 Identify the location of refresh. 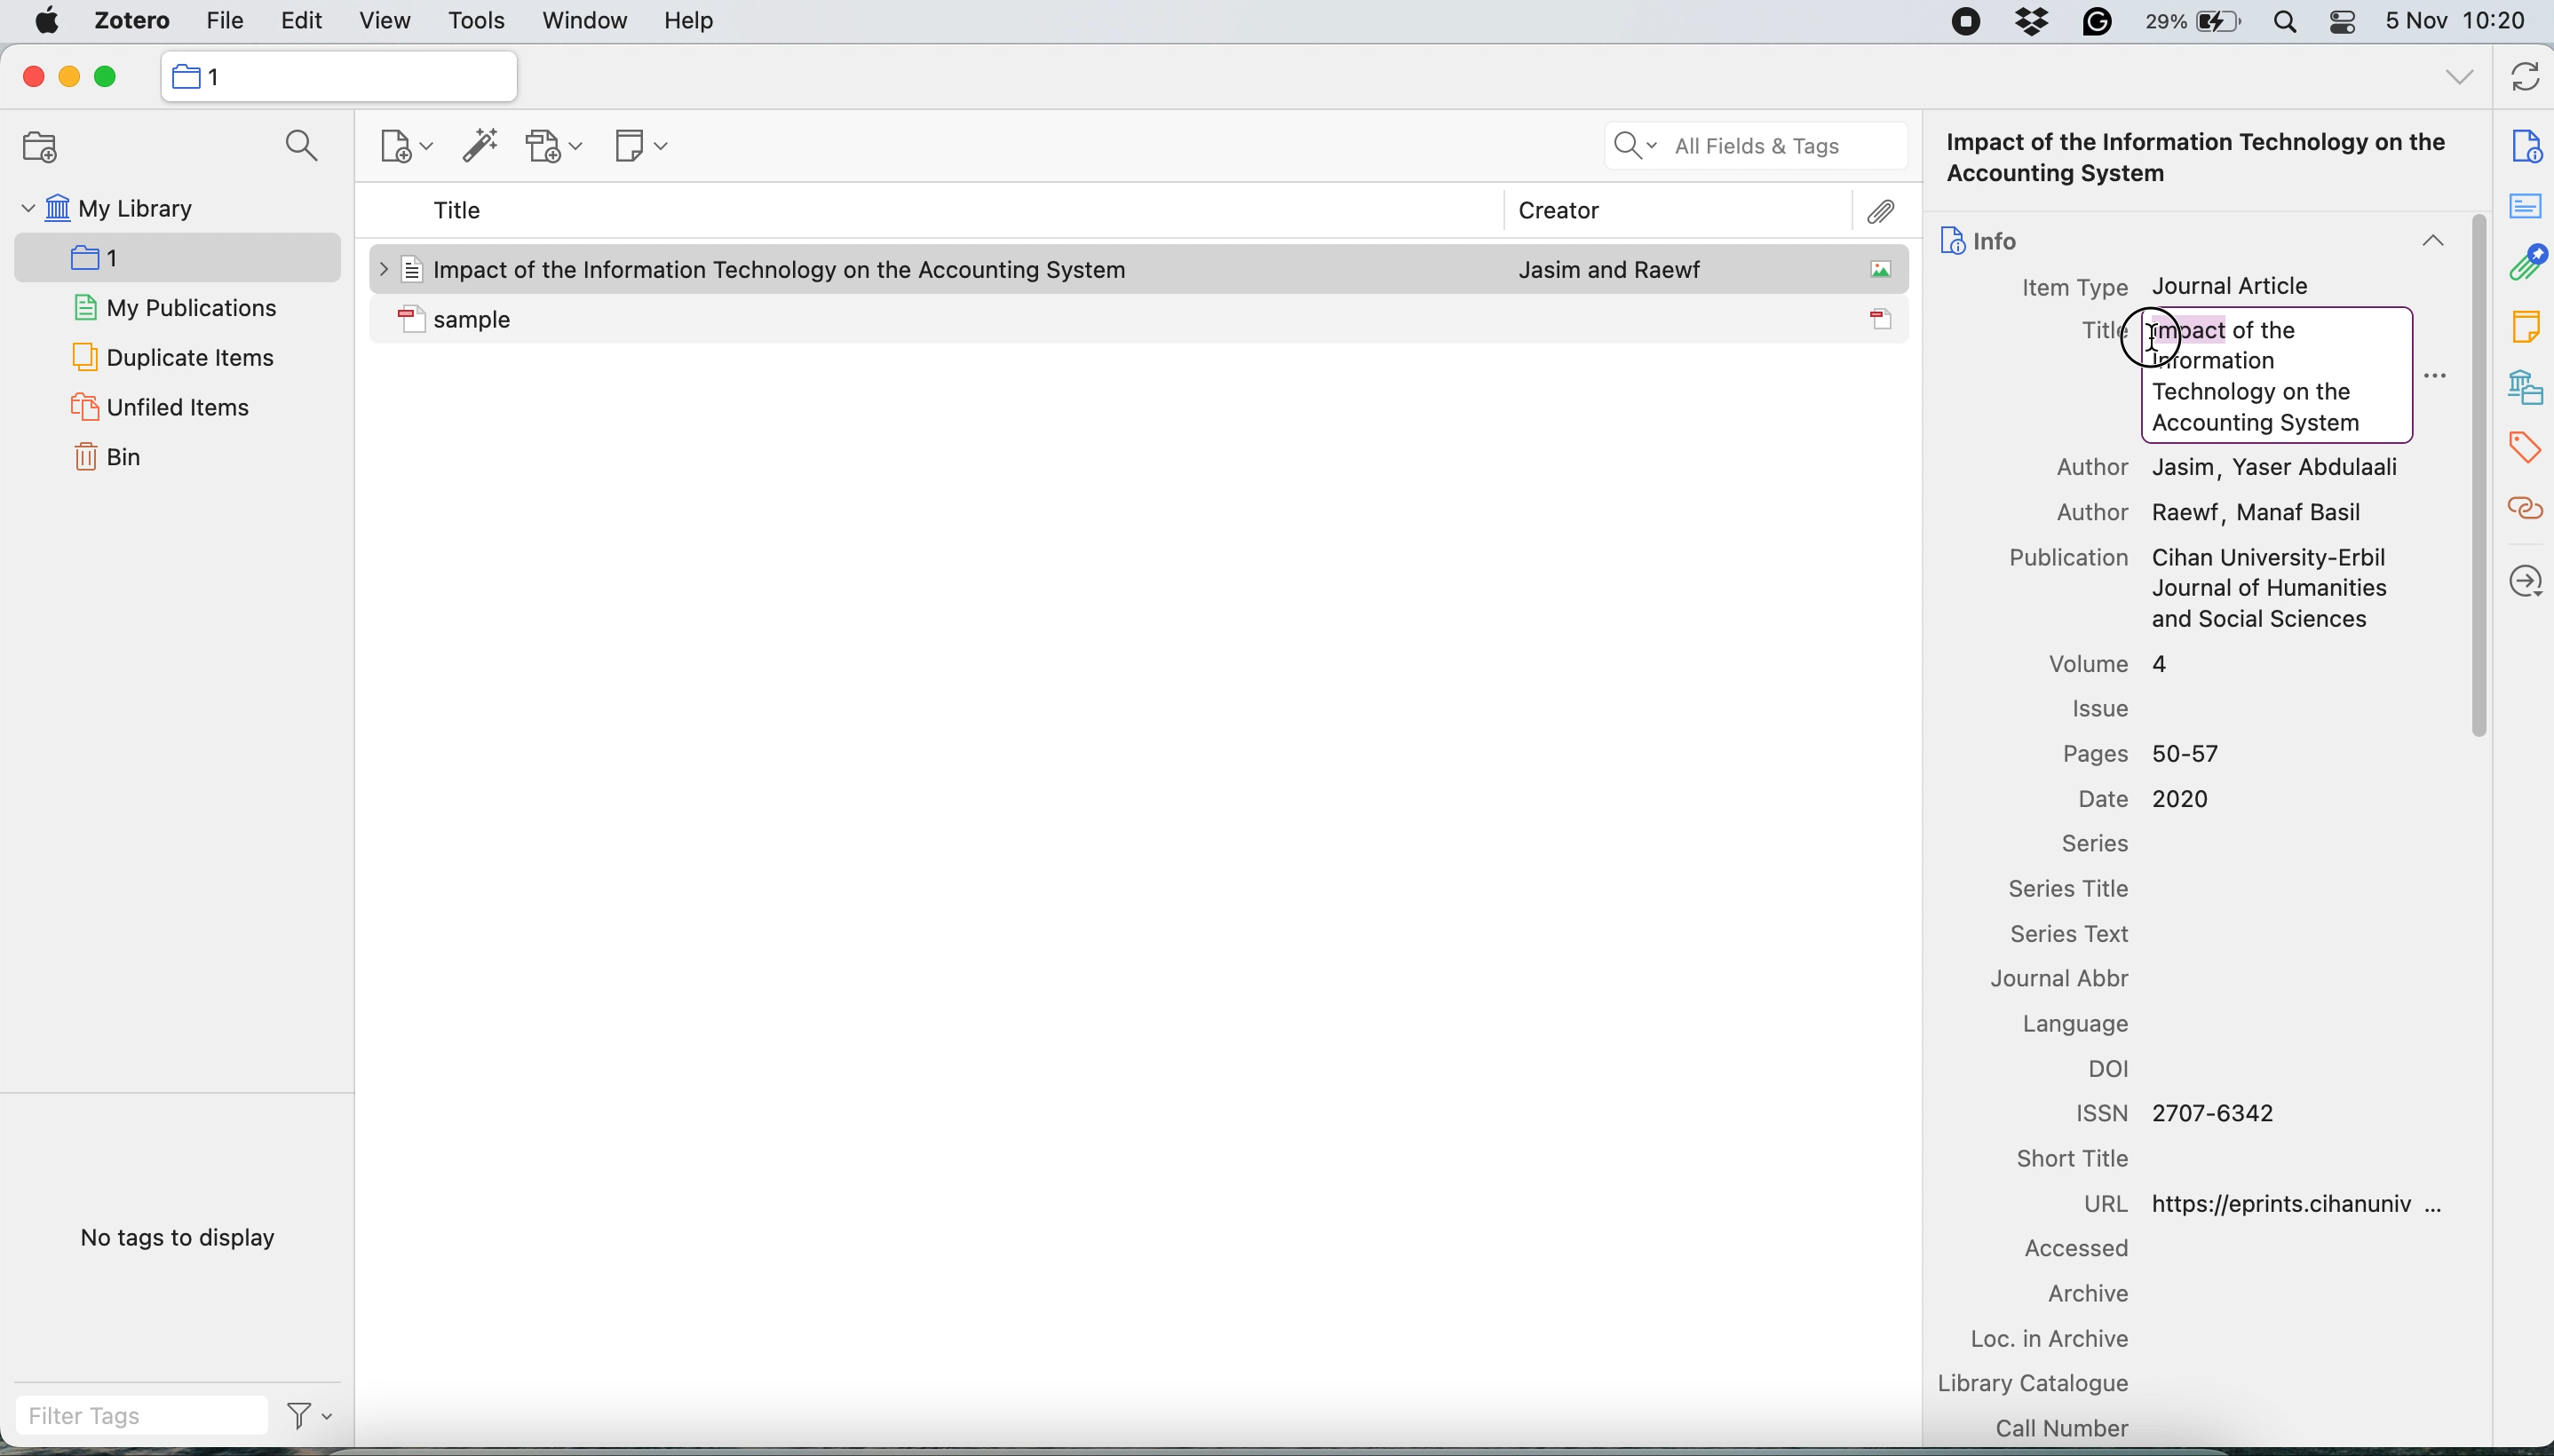
(2524, 81).